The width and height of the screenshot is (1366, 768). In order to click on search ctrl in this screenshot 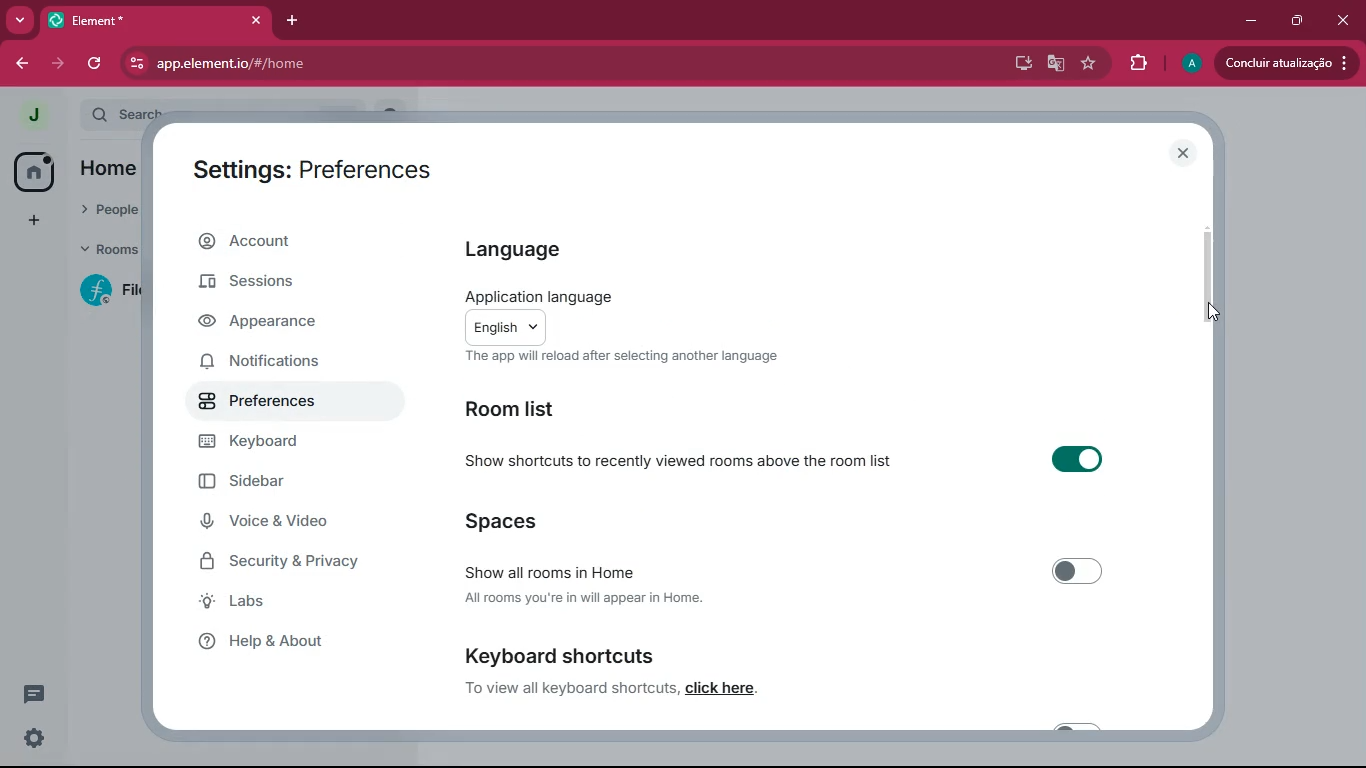, I will do `click(124, 112)`.